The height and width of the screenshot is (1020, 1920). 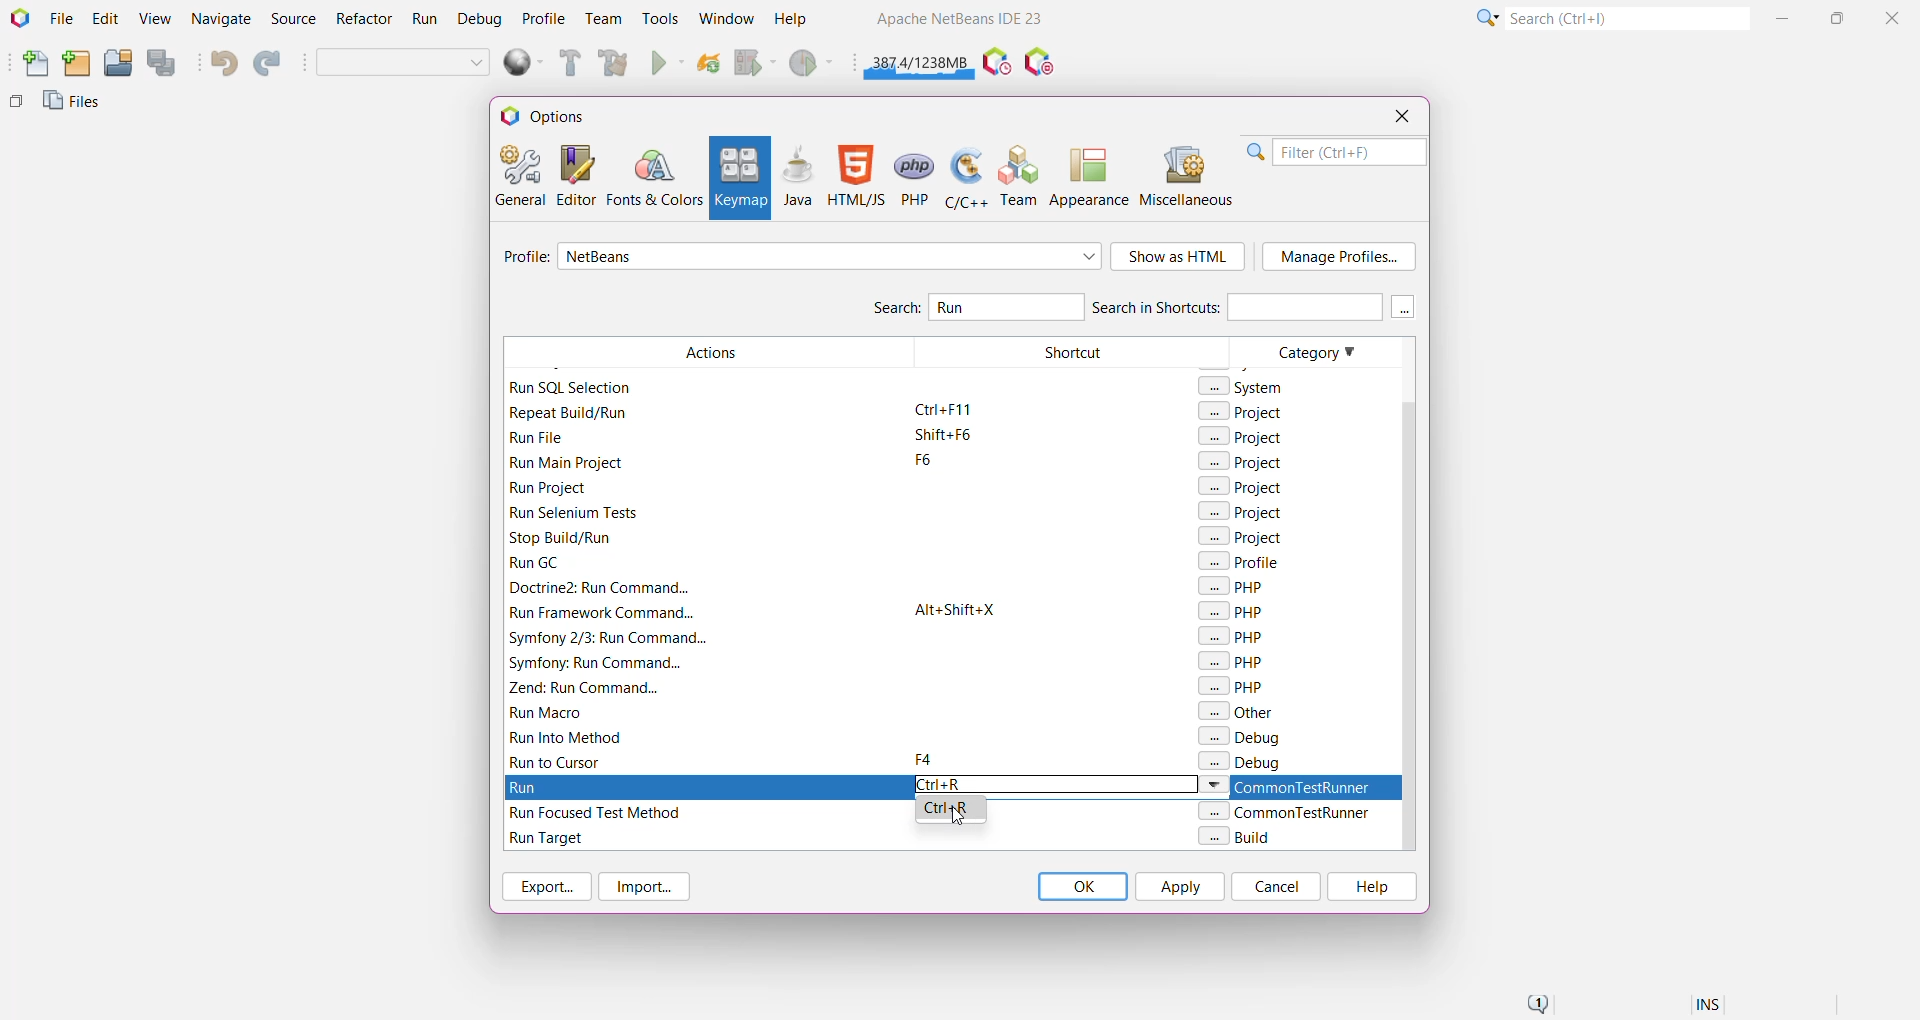 What do you see at coordinates (964, 176) in the screenshot?
I see `C/C++` at bounding box center [964, 176].